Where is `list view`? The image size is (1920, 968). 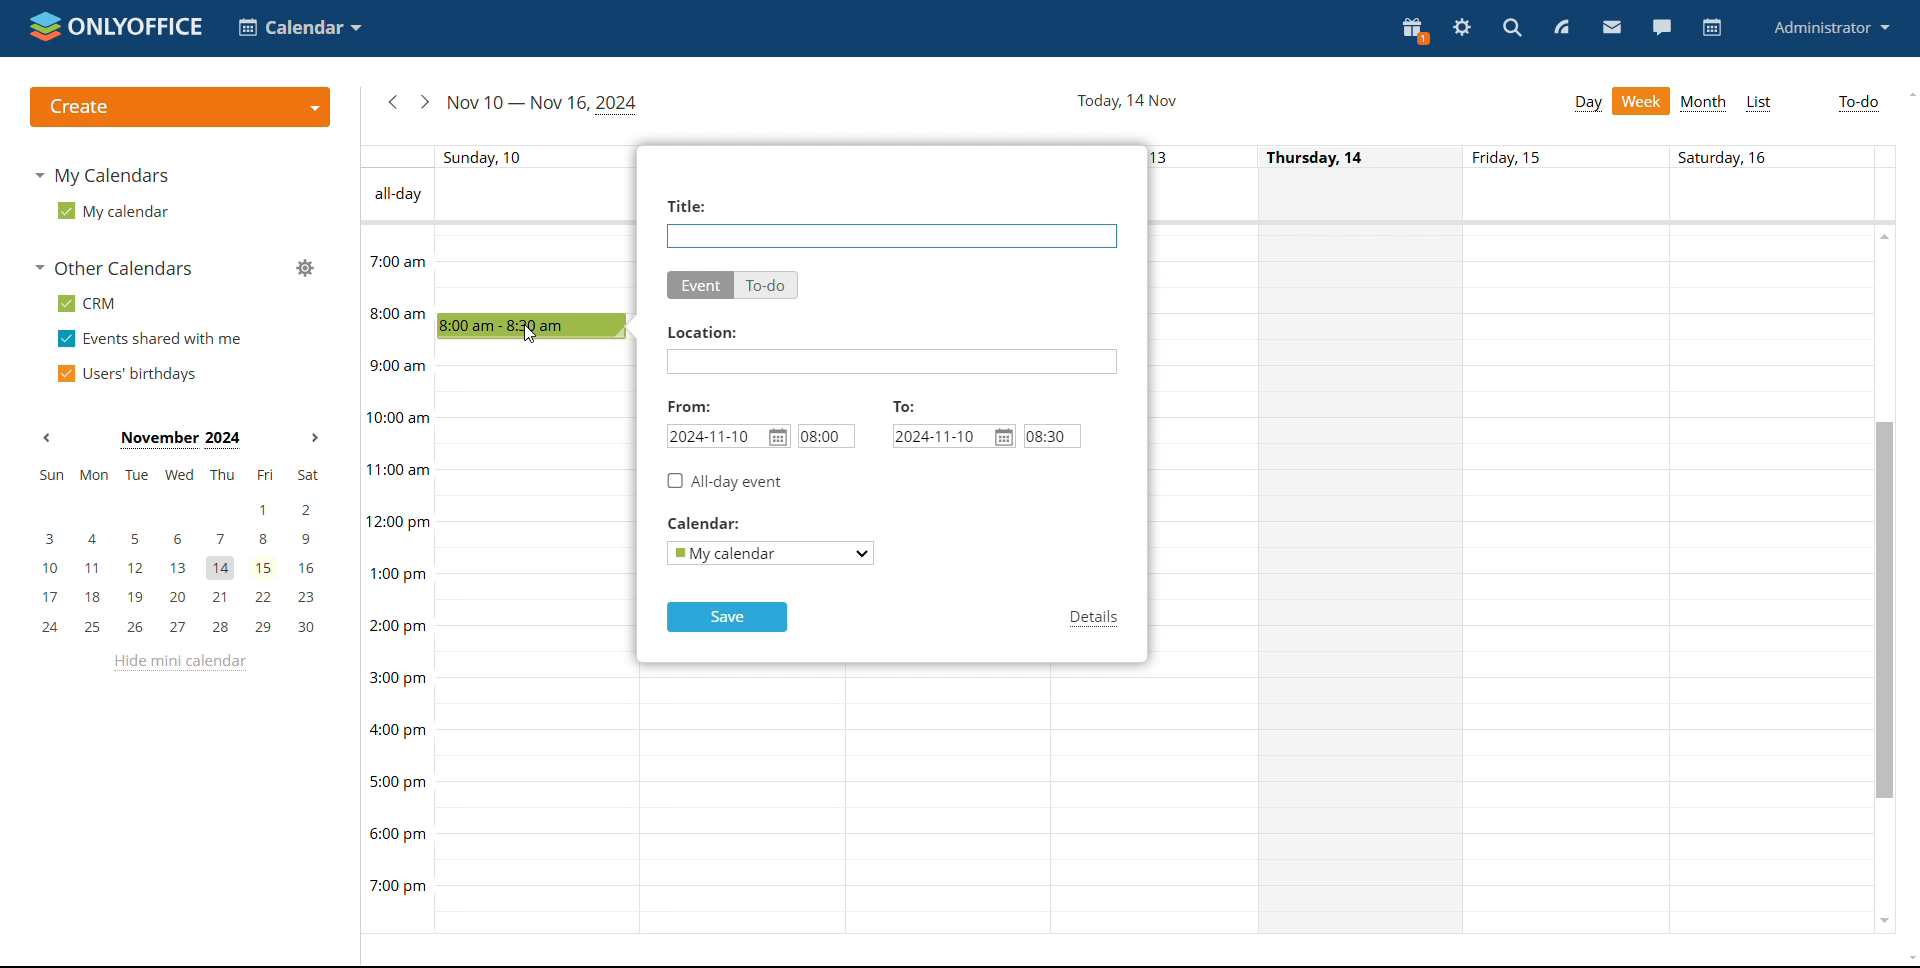
list view is located at coordinates (1760, 104).